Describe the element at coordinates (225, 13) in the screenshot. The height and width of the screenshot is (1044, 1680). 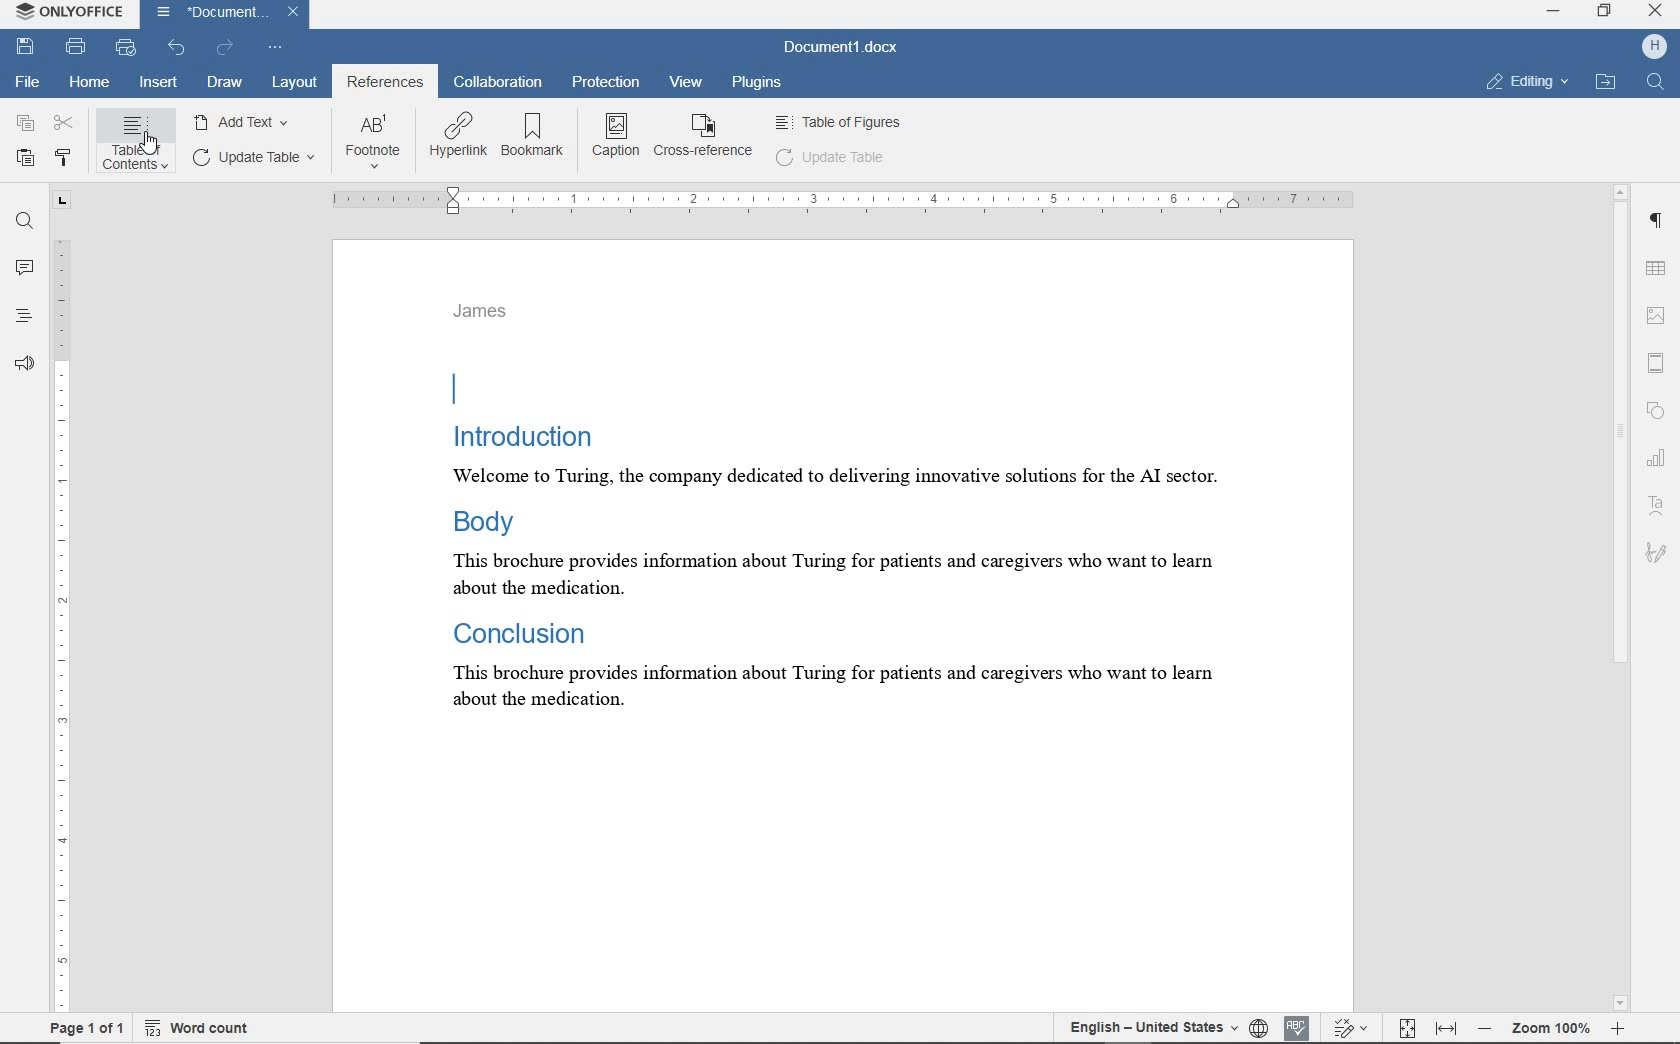
I see `document name` at that location.